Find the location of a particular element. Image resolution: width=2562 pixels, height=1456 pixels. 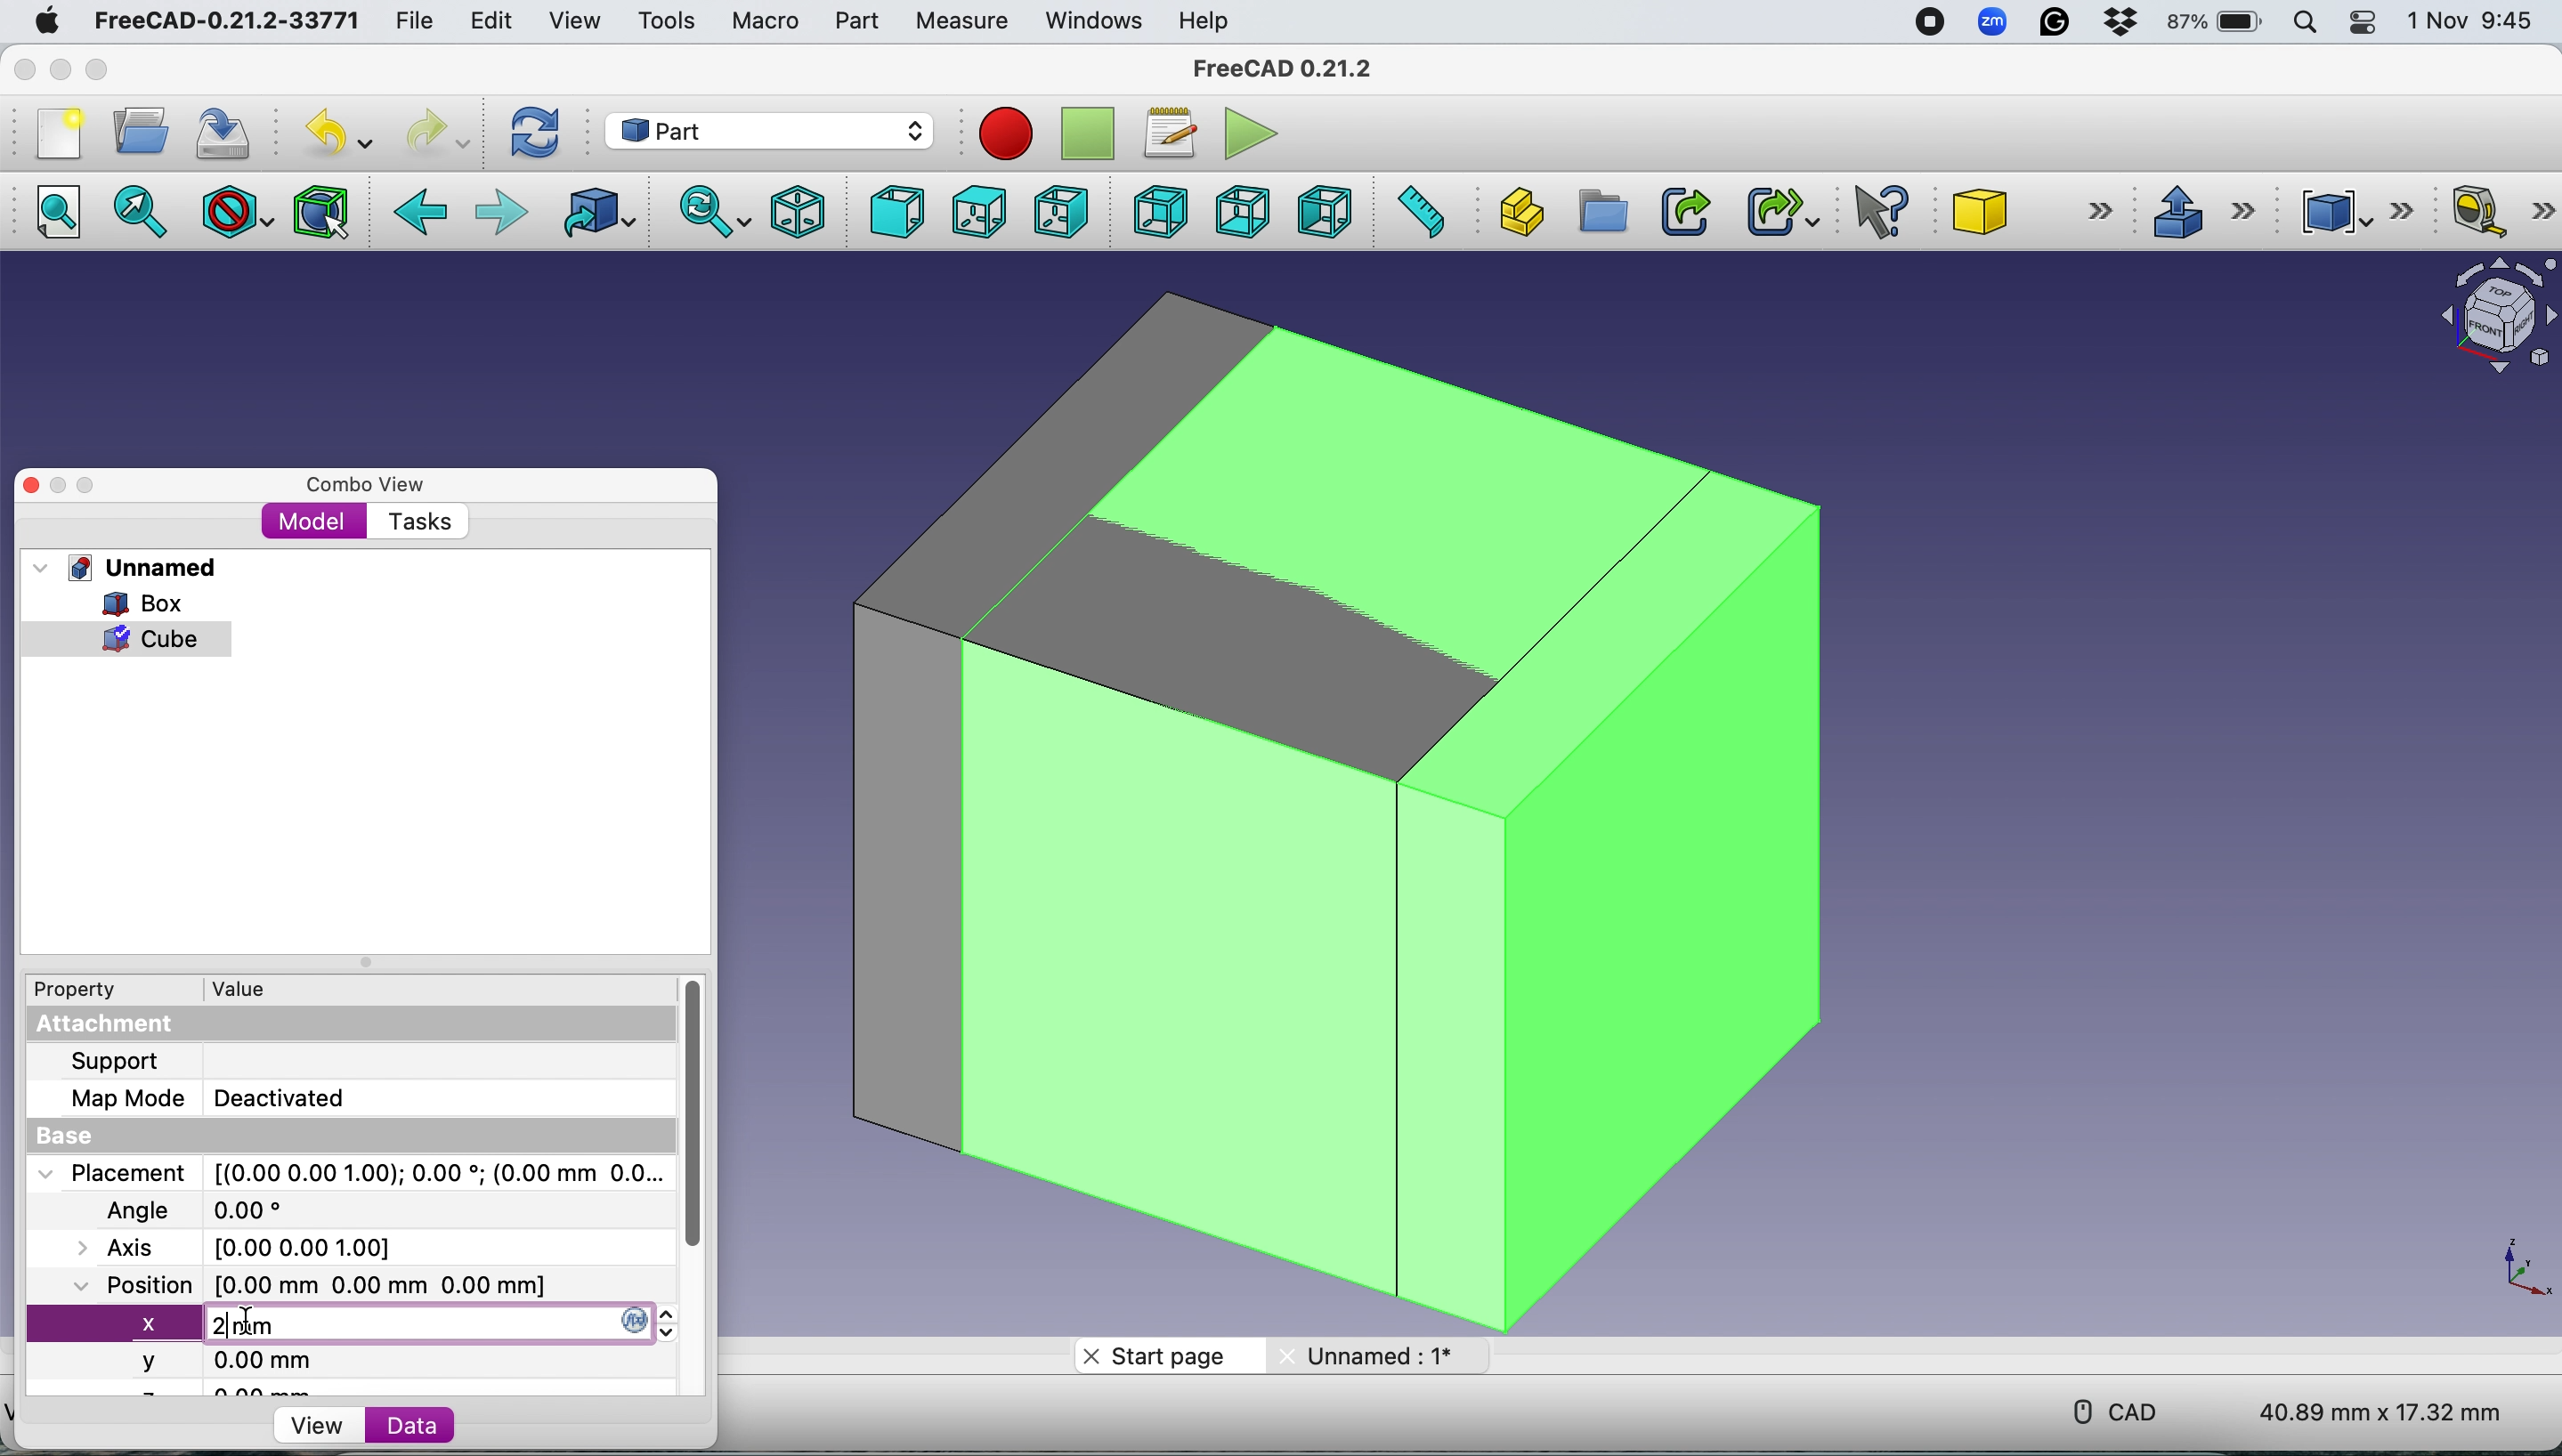

Map Mode Deactivated is located at coordinates (207, 1098).